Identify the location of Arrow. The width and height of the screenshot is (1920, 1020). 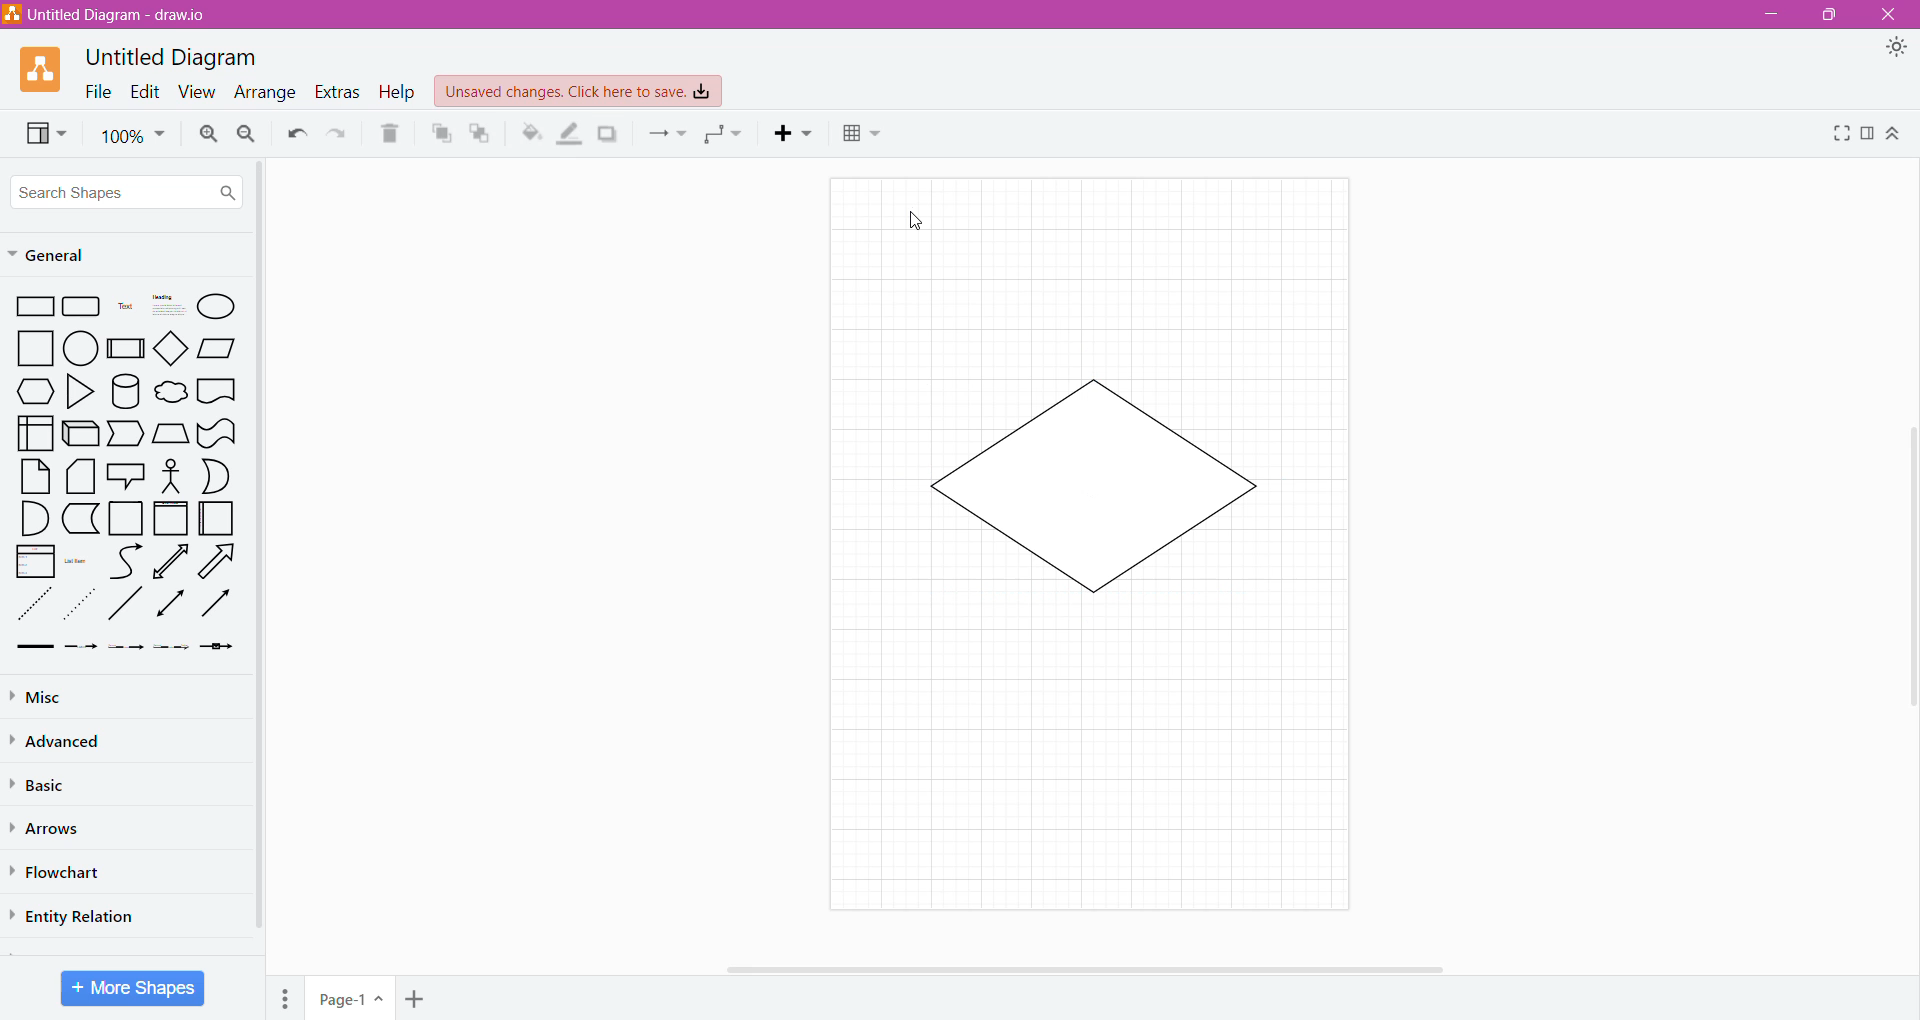
(221, 564).